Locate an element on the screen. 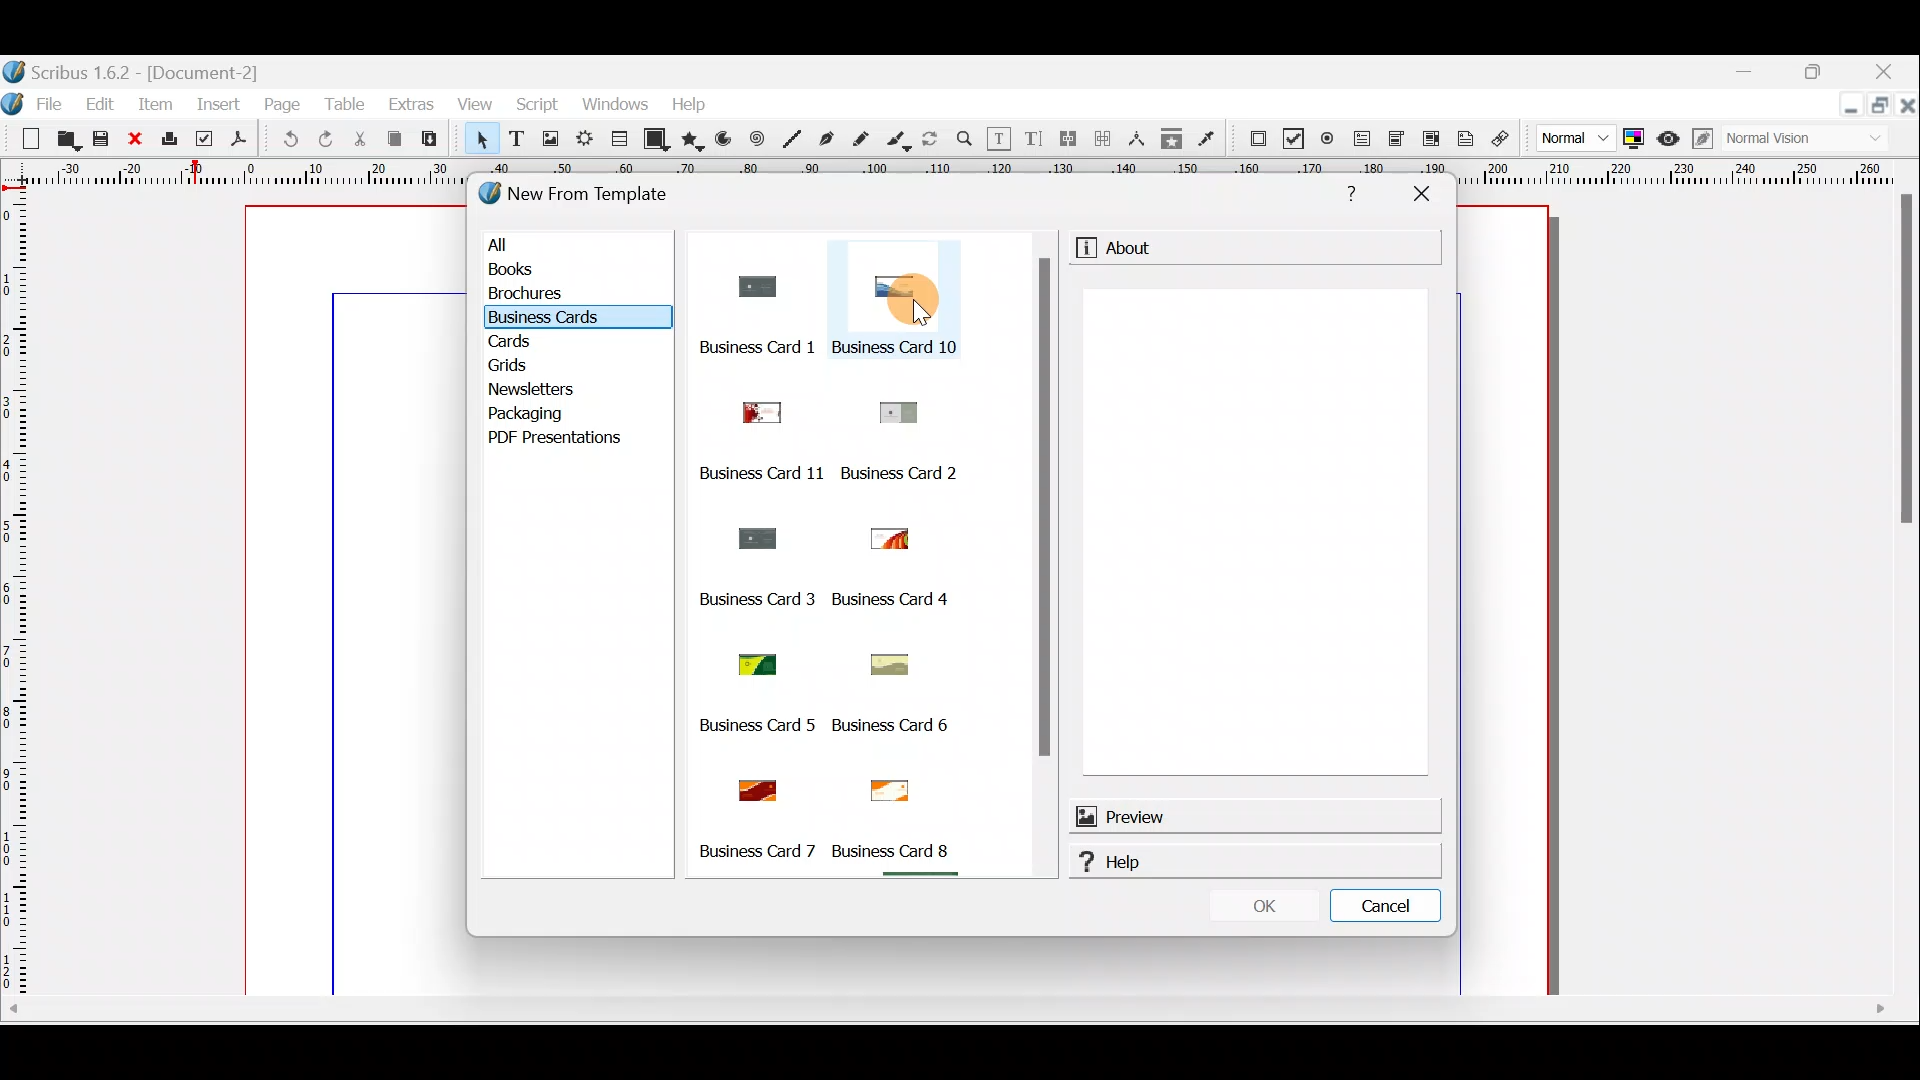  Line is located at coordinates (790, 140).